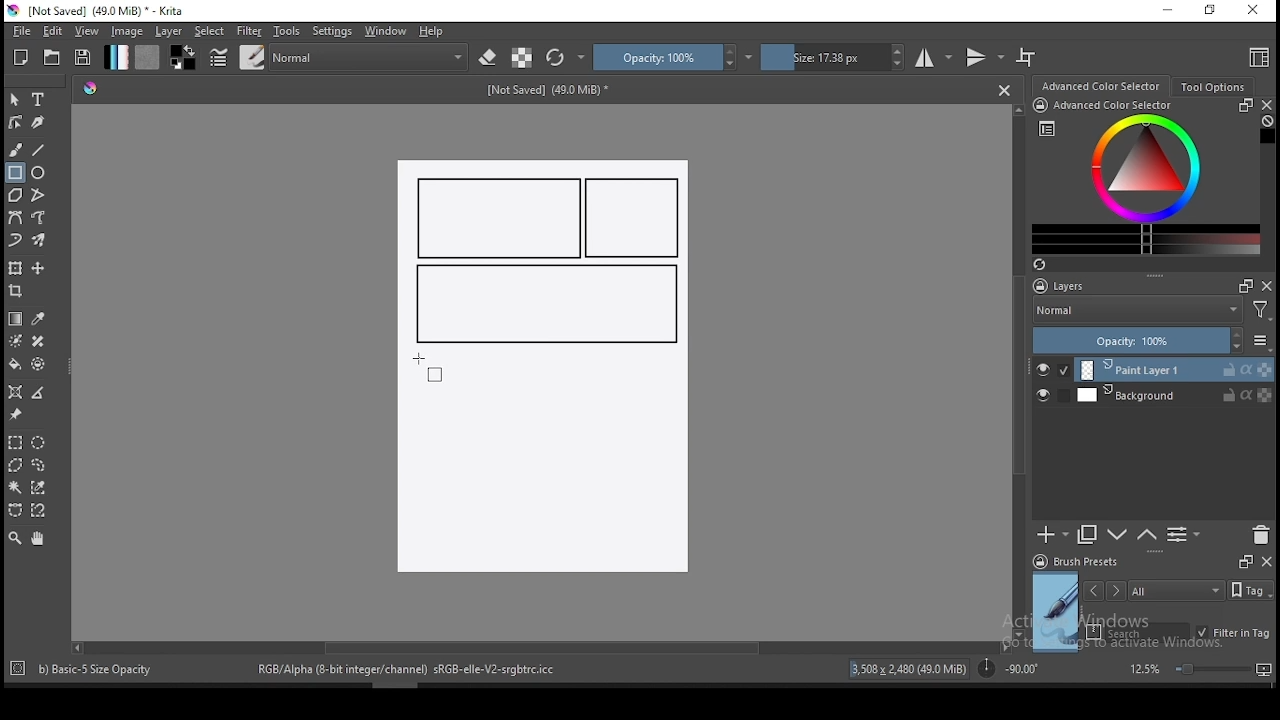 The height and width of the screenshot is (720, 1280). I want to click on contiguous selection tool, so click(16, 489).